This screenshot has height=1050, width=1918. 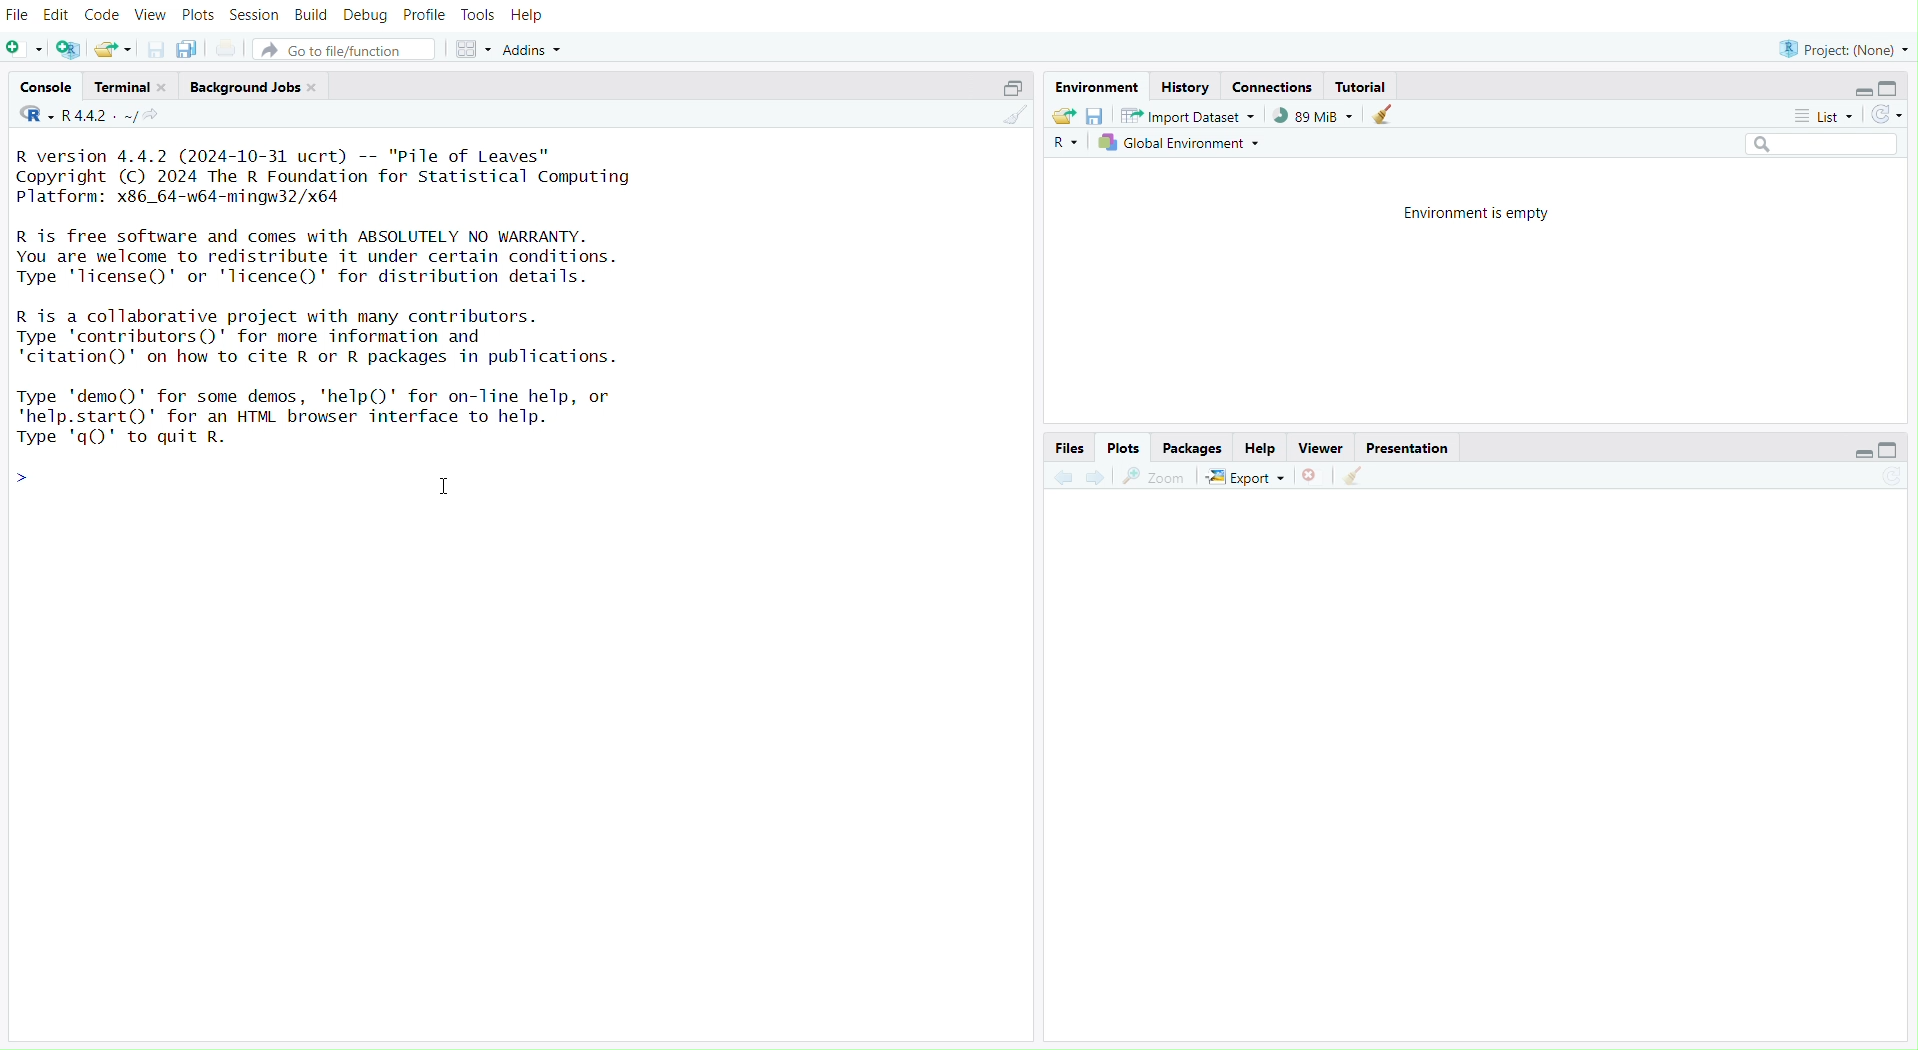 What do you see at coordinates (21, 485) in the screenshot?
I see `Prompt cursor` at bounding box center [21, 485].